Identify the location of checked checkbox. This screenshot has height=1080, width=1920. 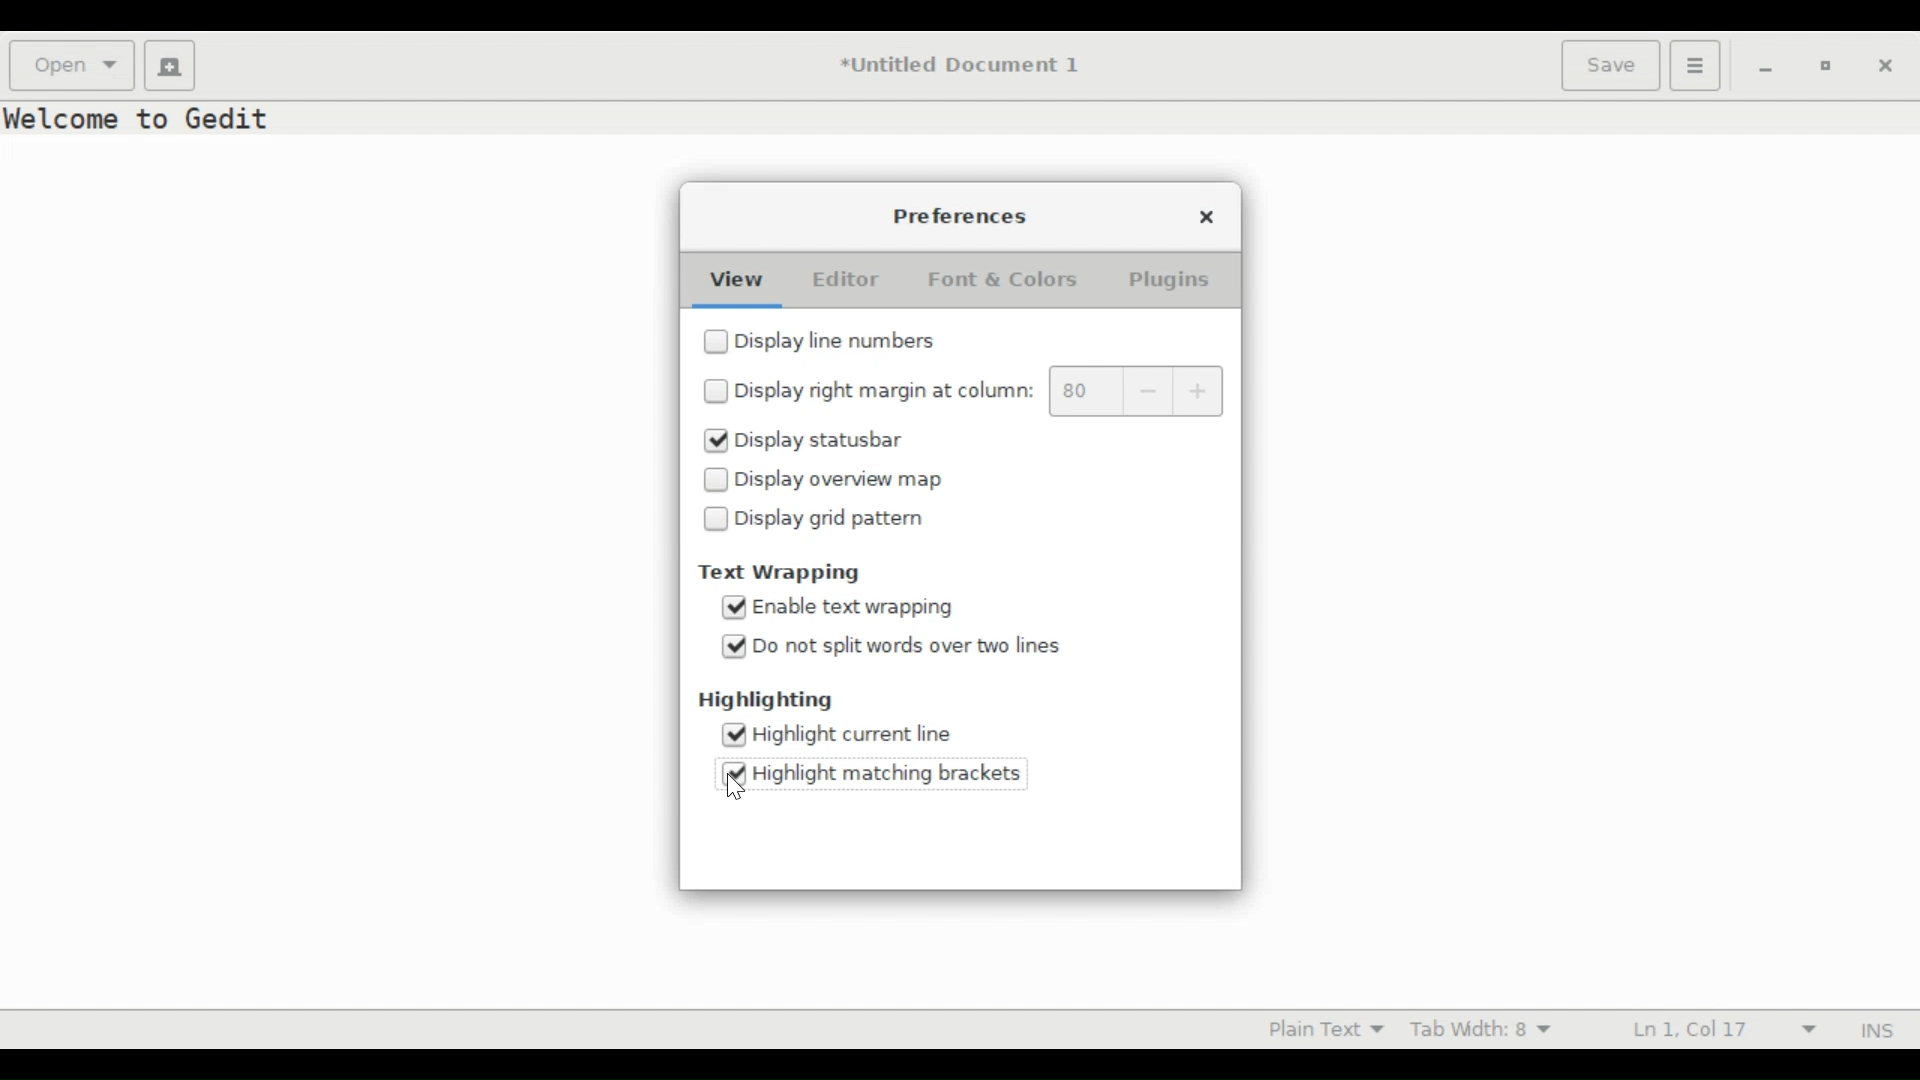
(736, 775).